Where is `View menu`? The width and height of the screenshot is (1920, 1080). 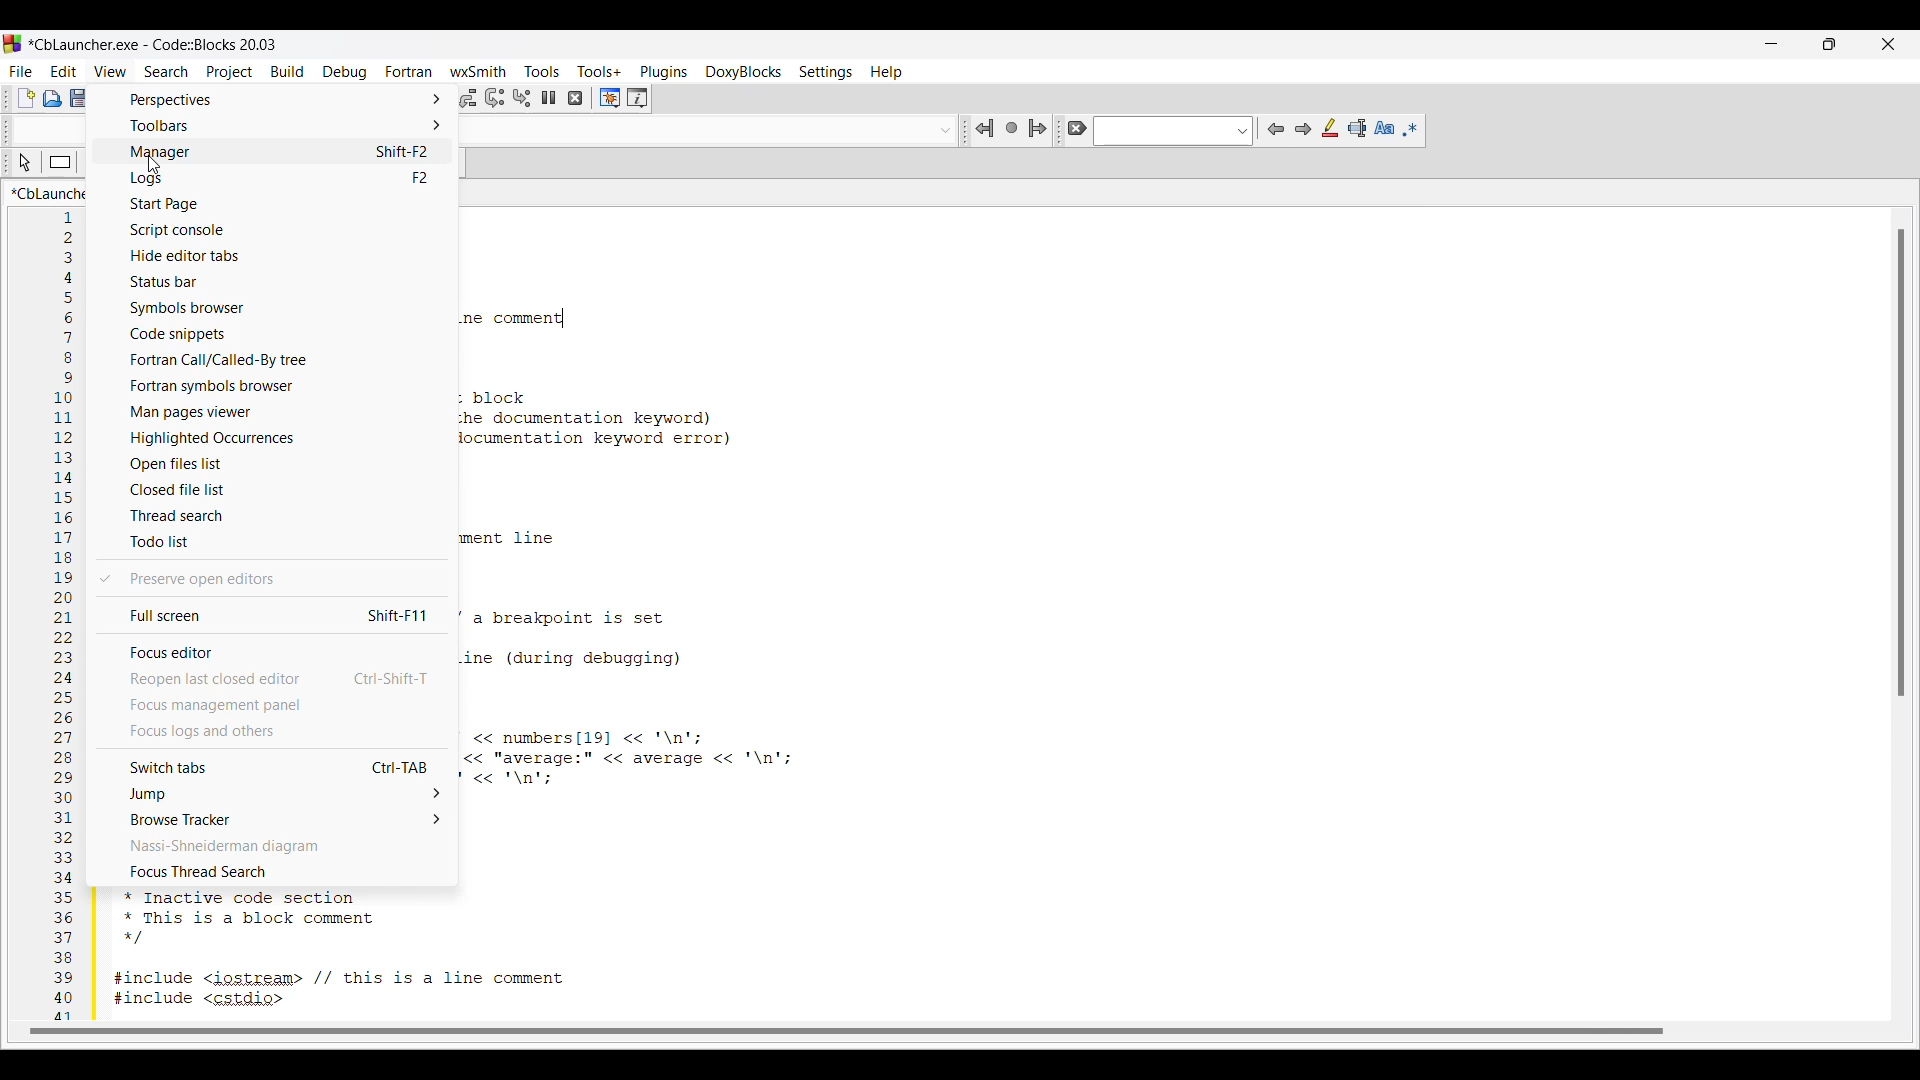
View menu is located at coordinates (111, 71).